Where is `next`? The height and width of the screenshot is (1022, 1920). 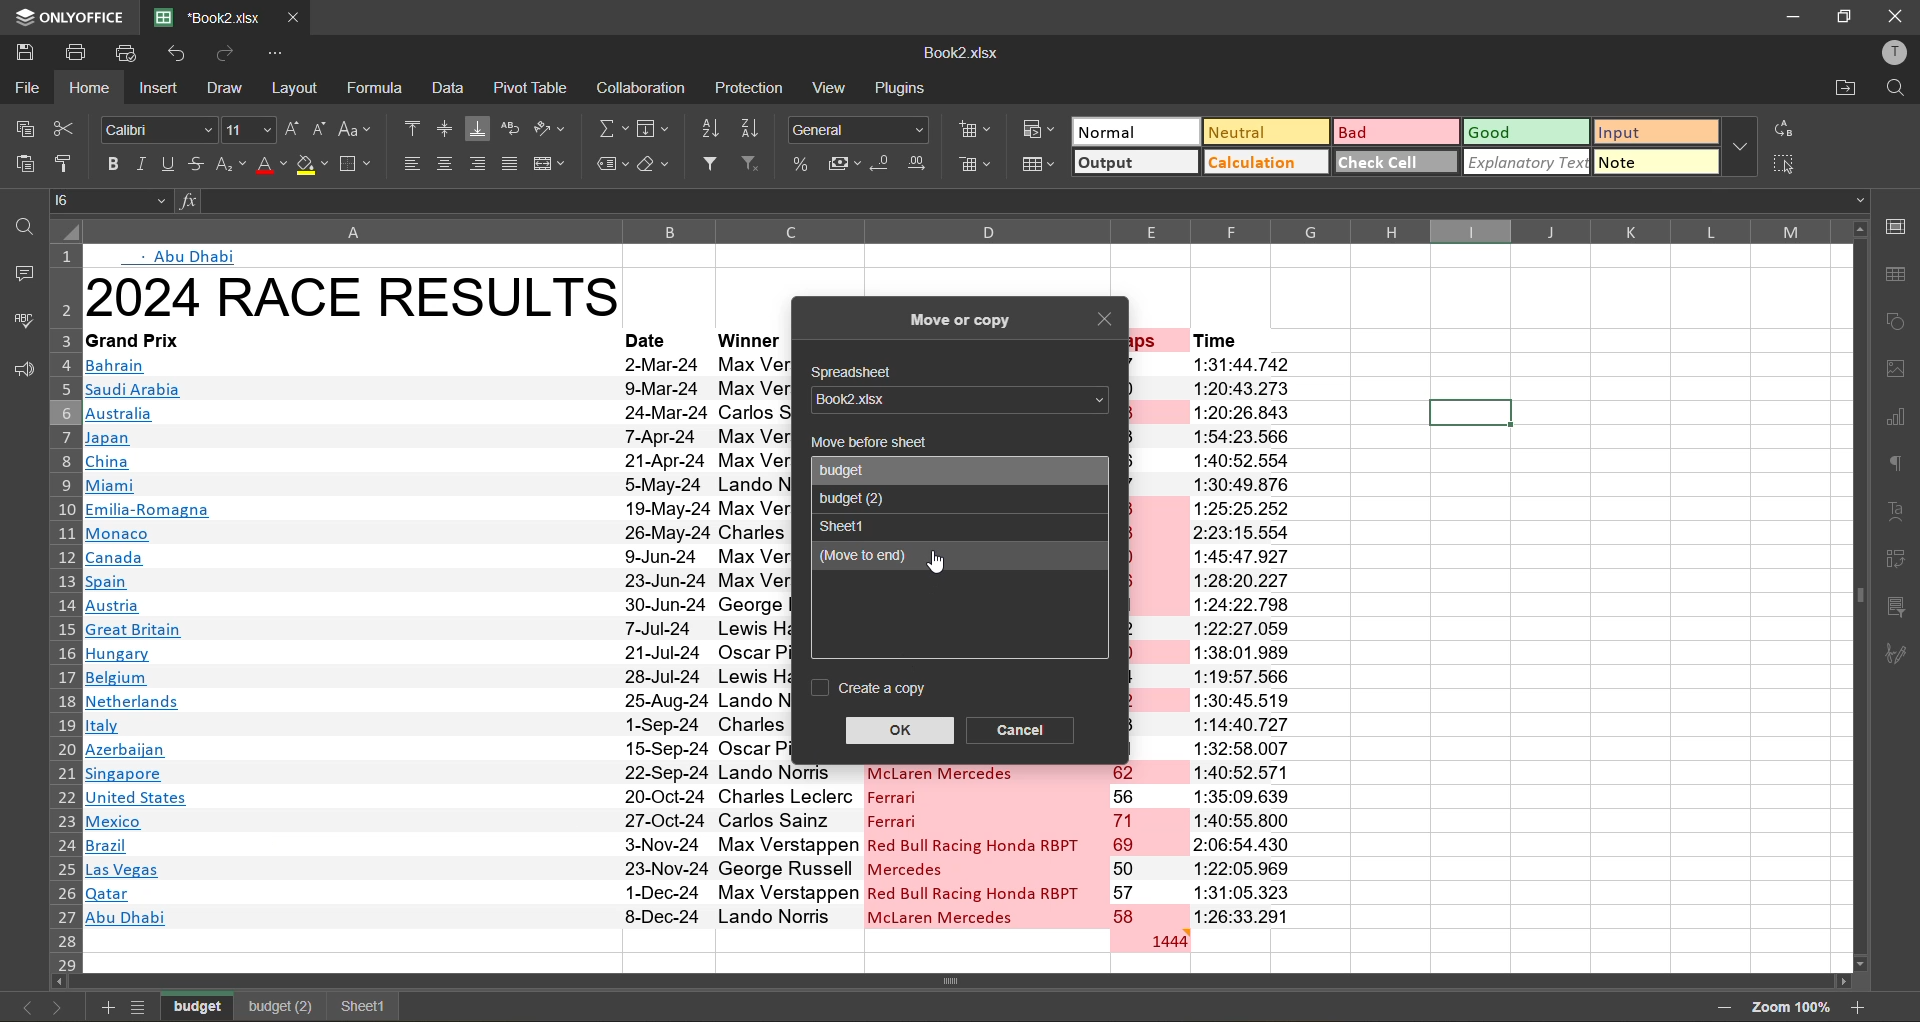 next is located at coordinates (58, 1005).